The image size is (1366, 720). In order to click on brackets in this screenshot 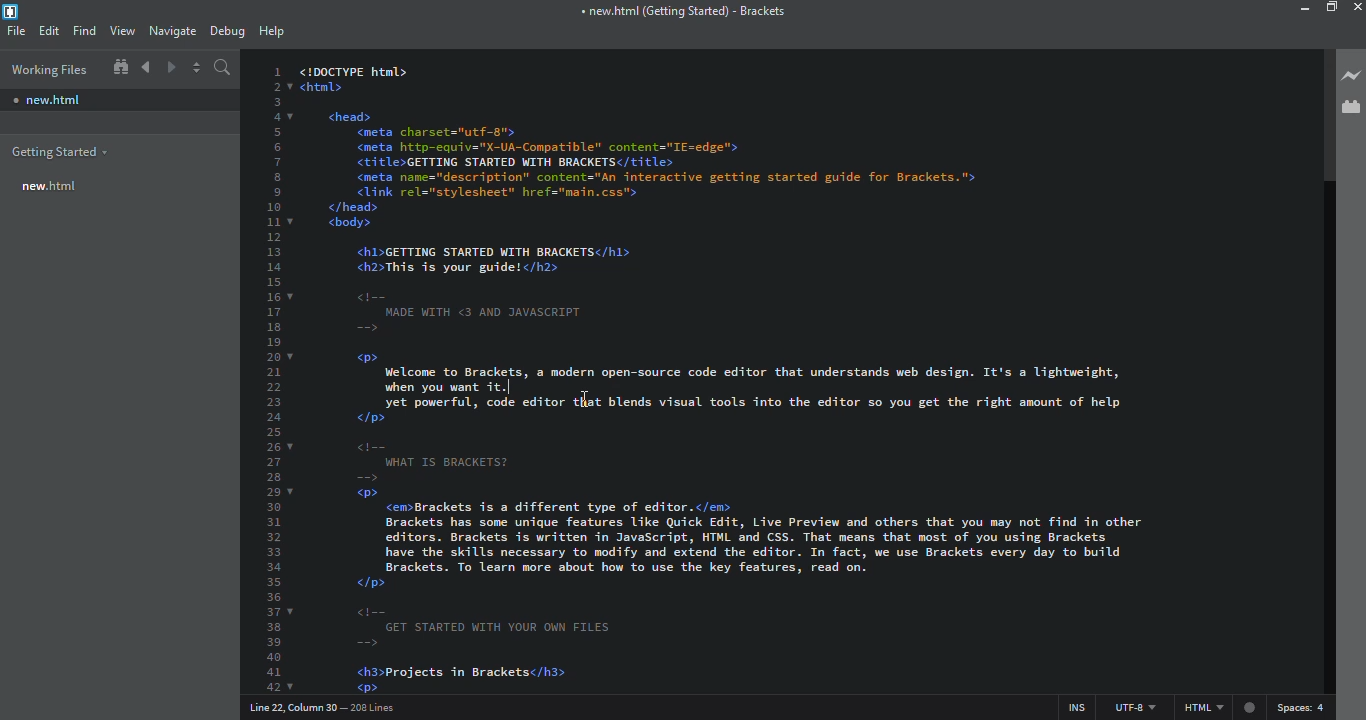, I will do `click(680, 10)`.